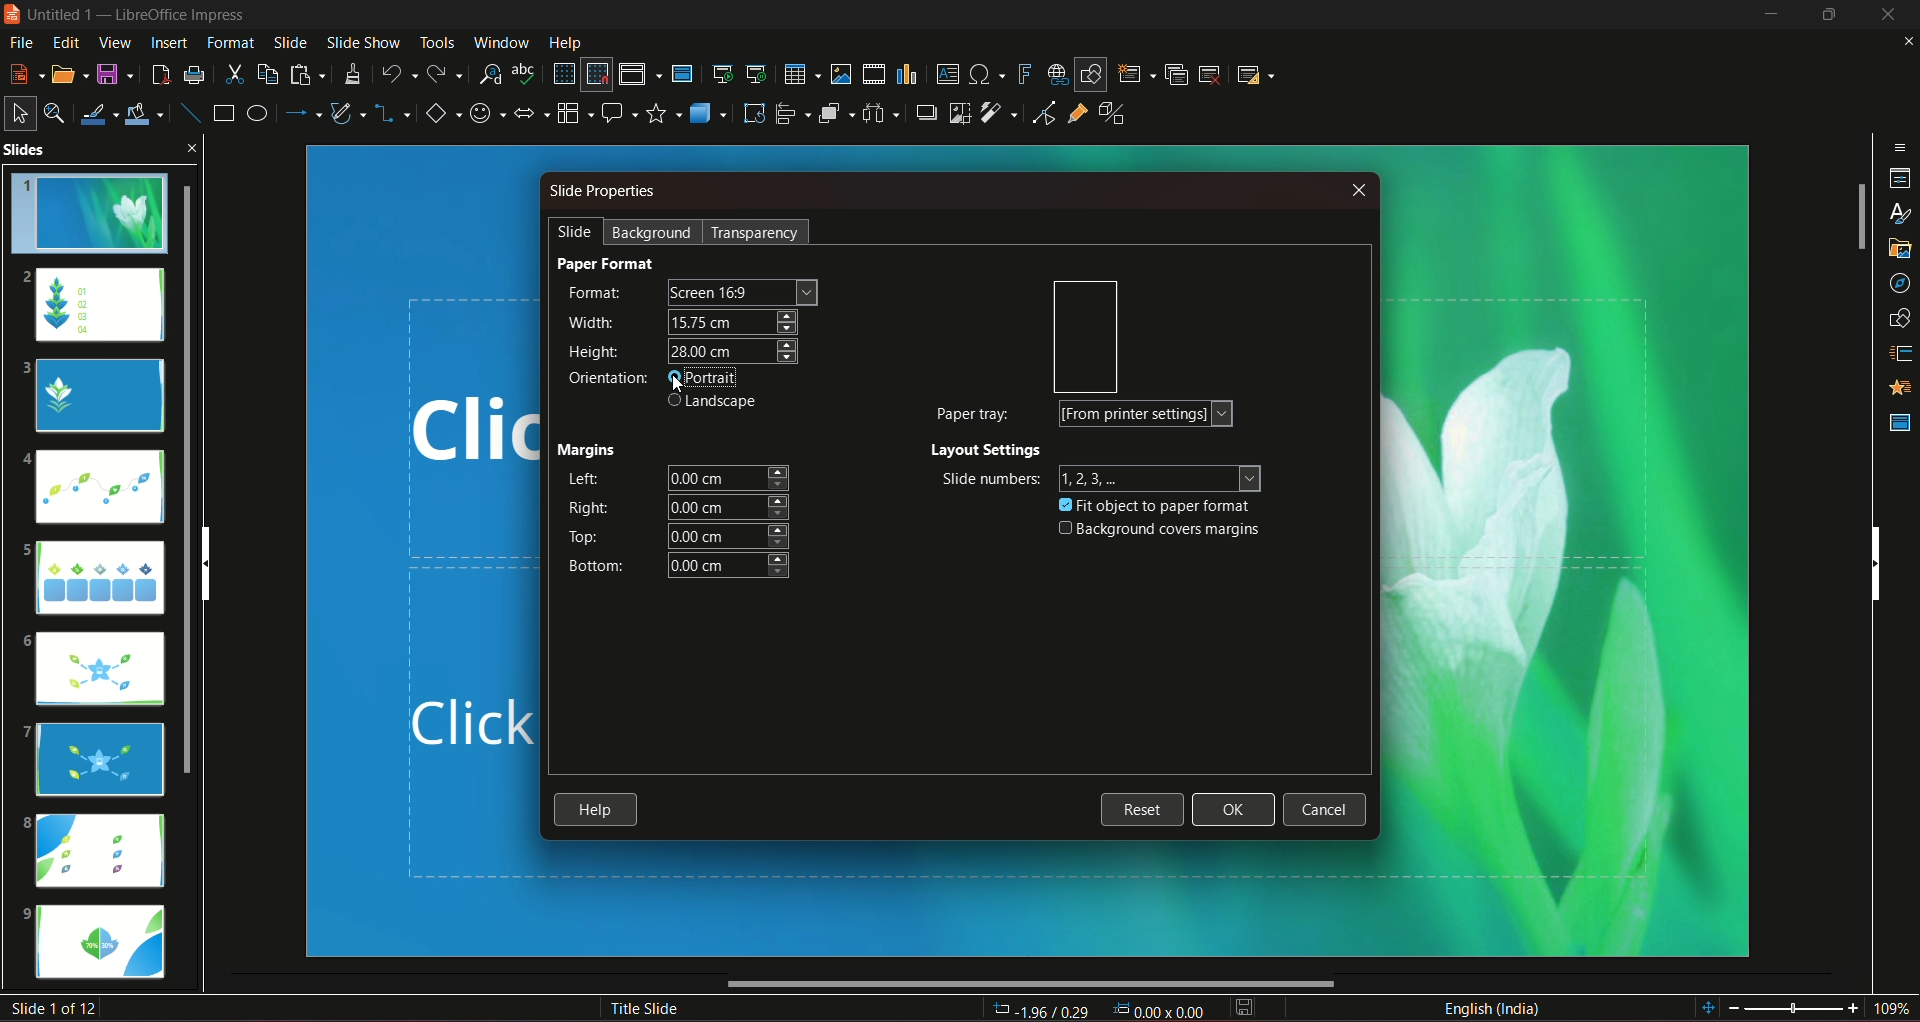  Describe the element at coordinates (1142, 808) in the screenshot. I see `reset` at that location.